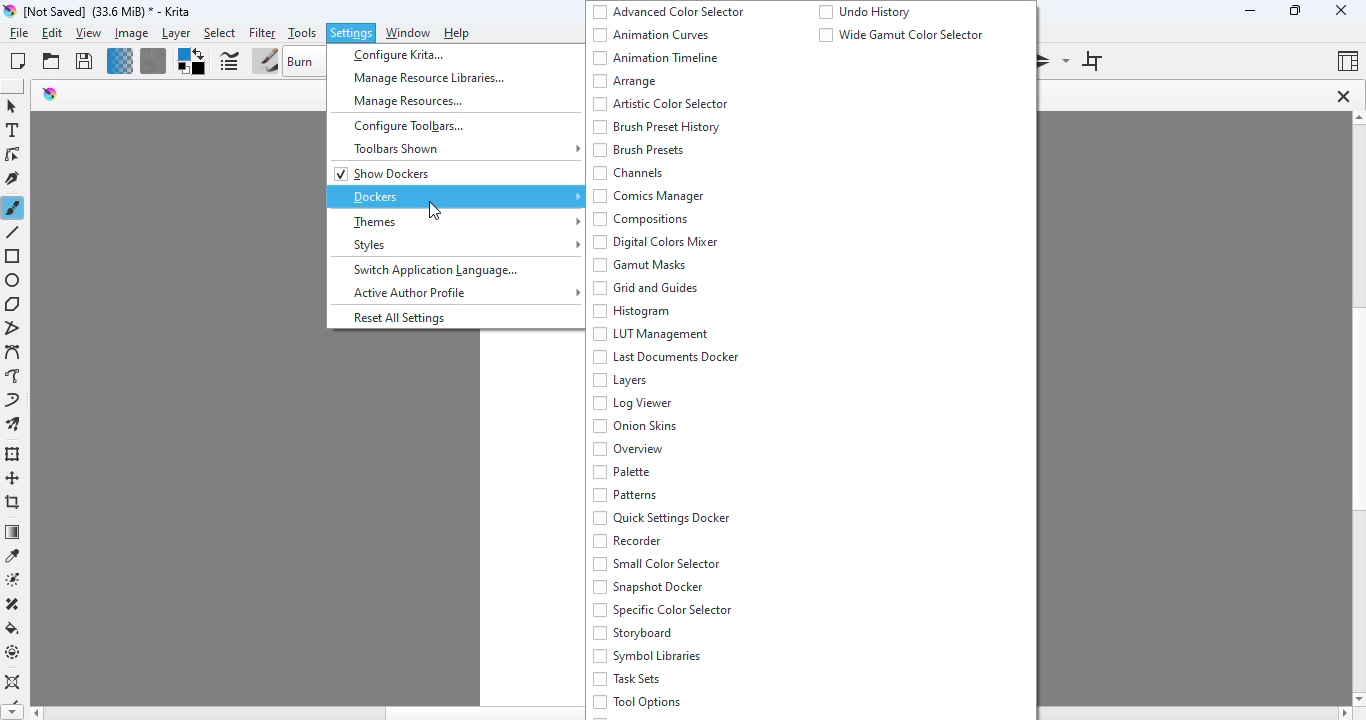 This screenshot has height=720, width=1366. I want to click on snapshot docker, so click(650, 587).